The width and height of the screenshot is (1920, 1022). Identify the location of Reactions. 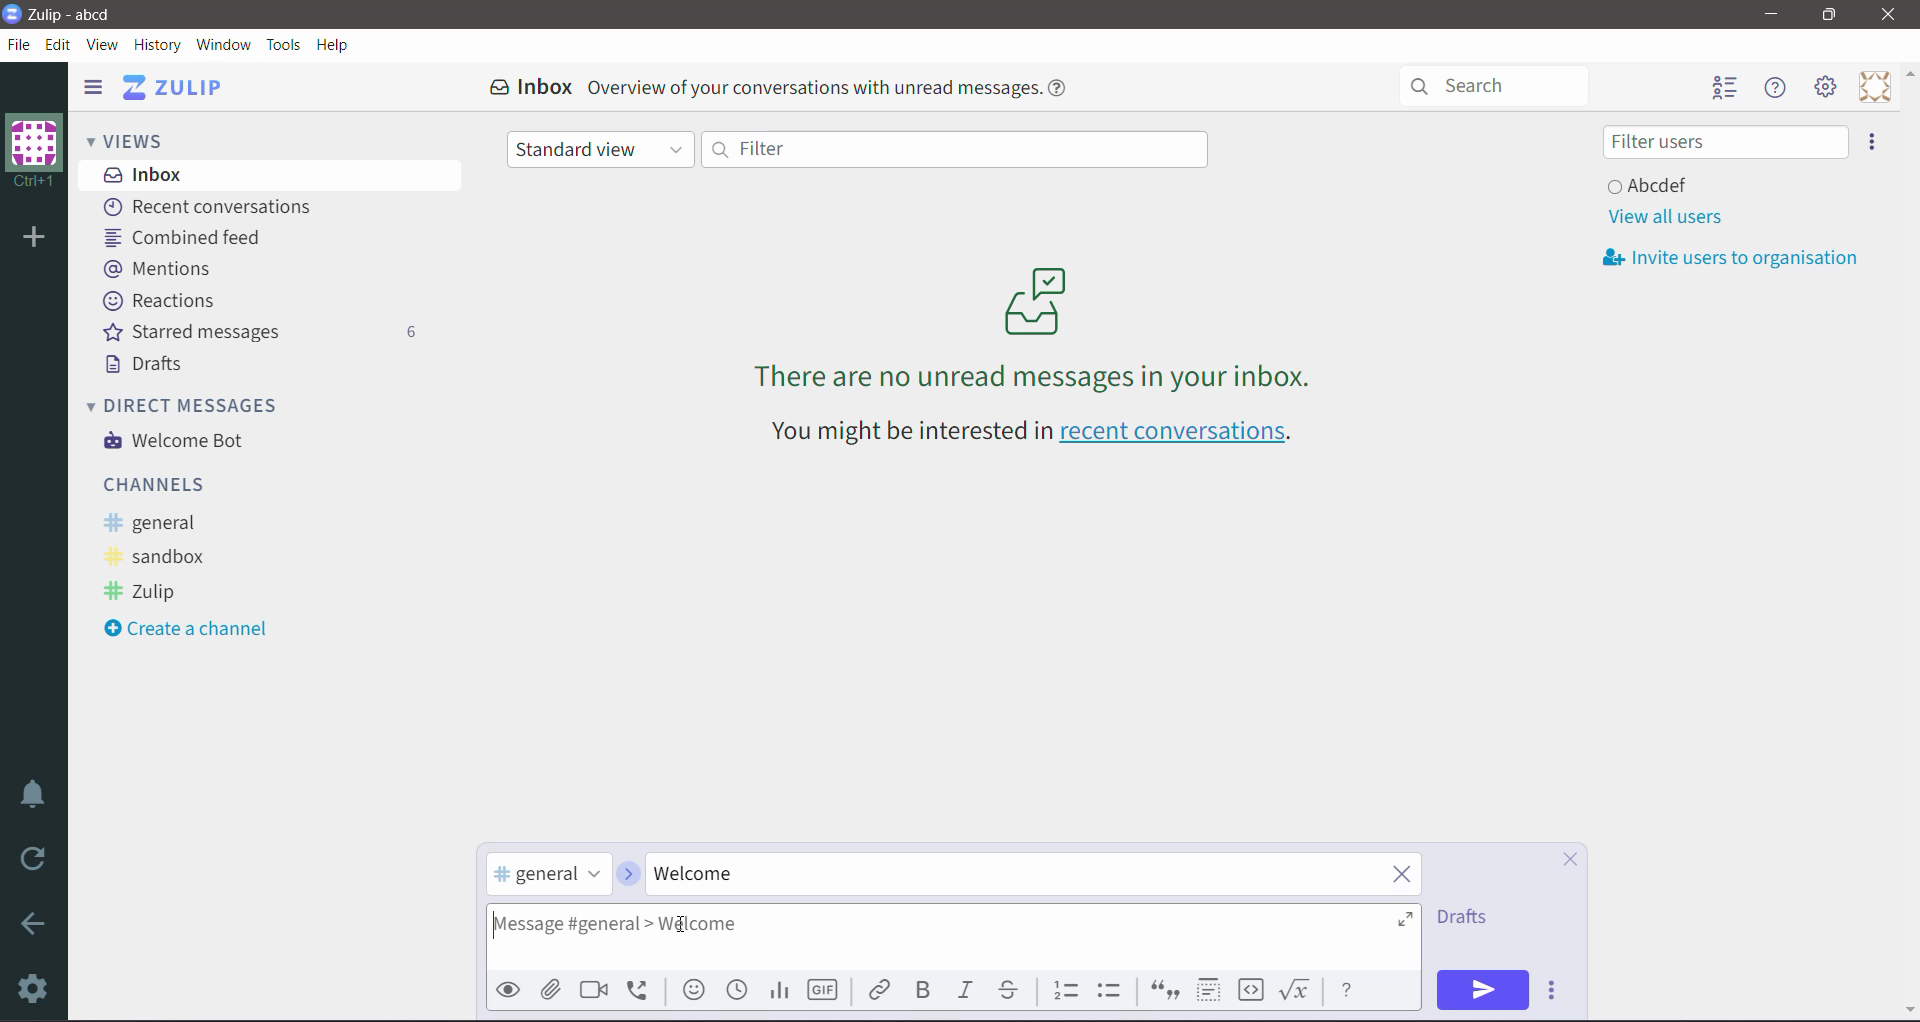
(163, 301).